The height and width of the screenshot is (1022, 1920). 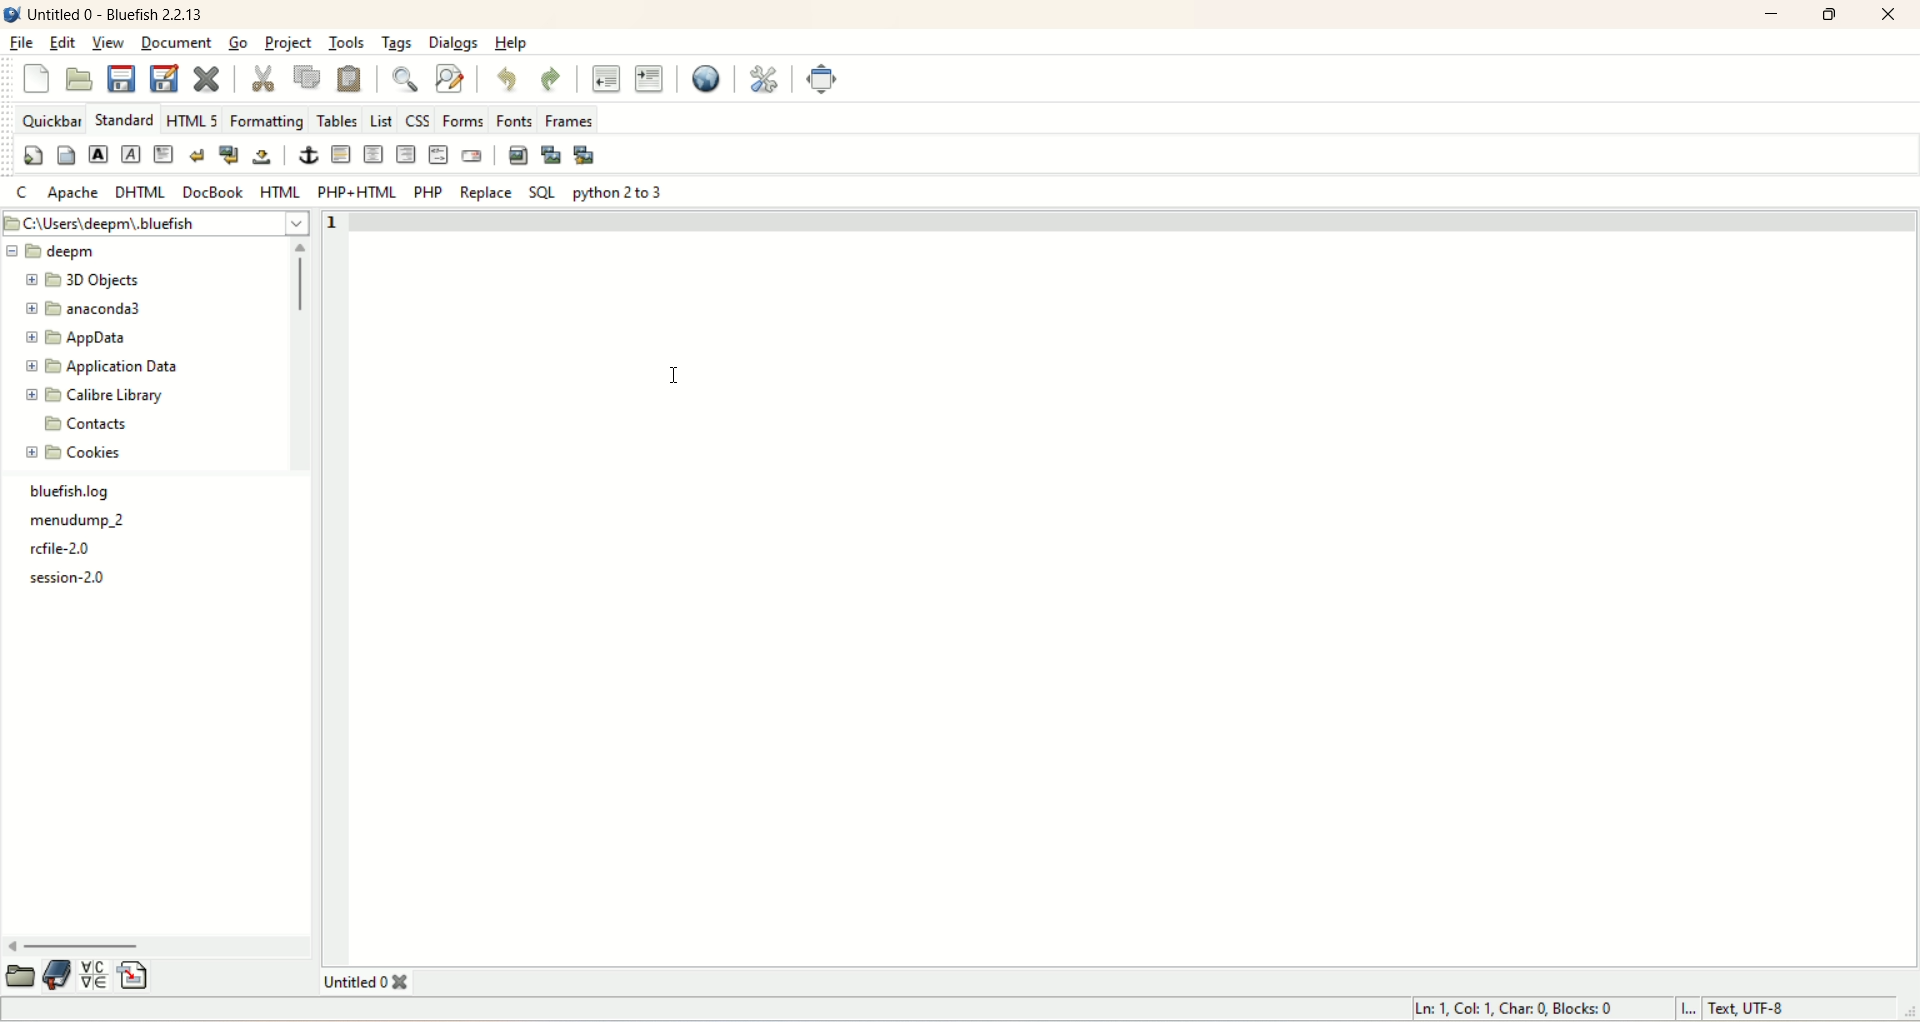 What do you see at coordinates (397, 43) in the screenshot?
I see `tags` at bounding box center [397, 43].